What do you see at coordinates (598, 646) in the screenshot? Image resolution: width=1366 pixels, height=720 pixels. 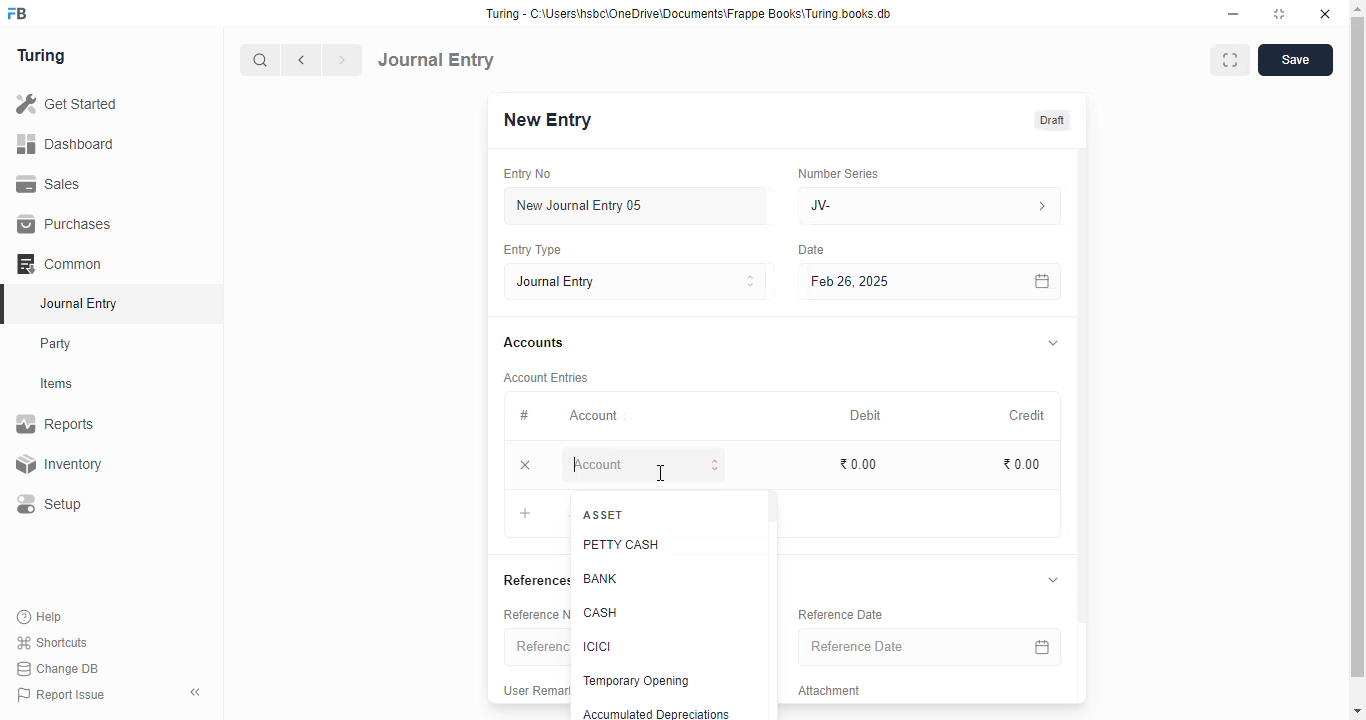 I see `ICICI` at bounding box center [598, 646].